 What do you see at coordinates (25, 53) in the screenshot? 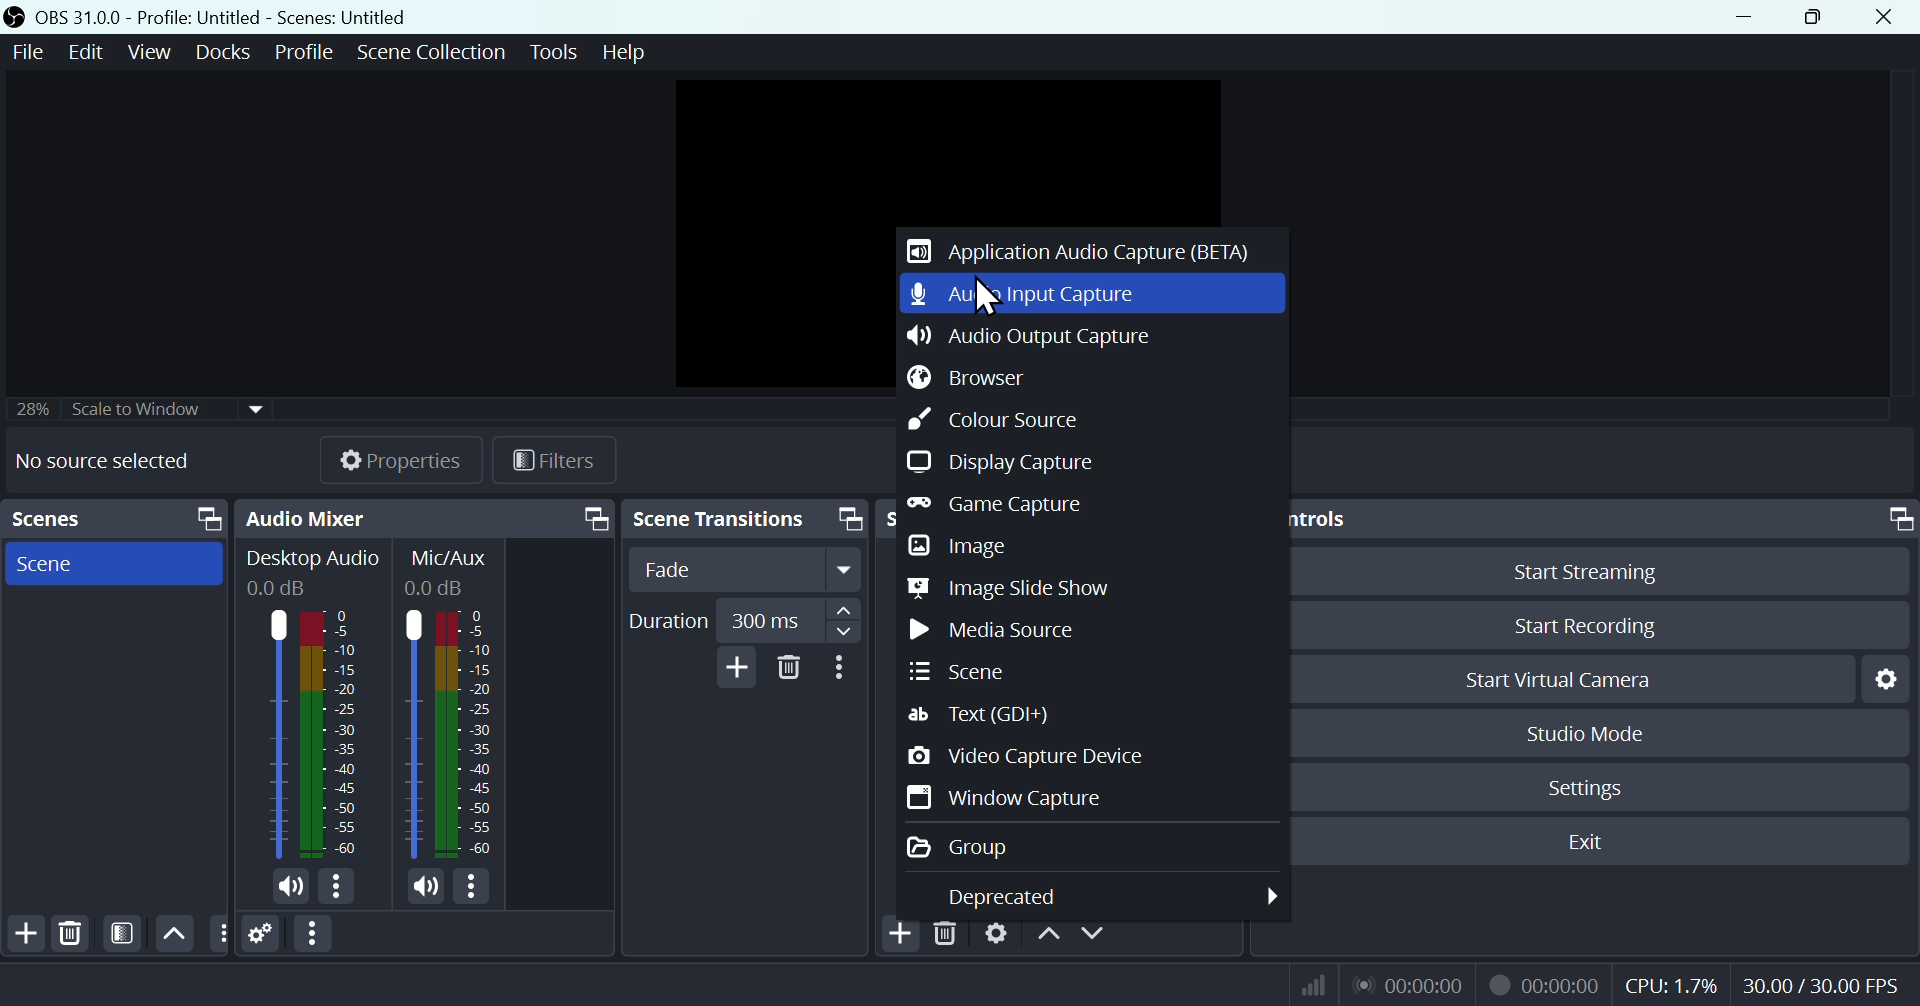
I see `File` at bounding box center [25, 53].